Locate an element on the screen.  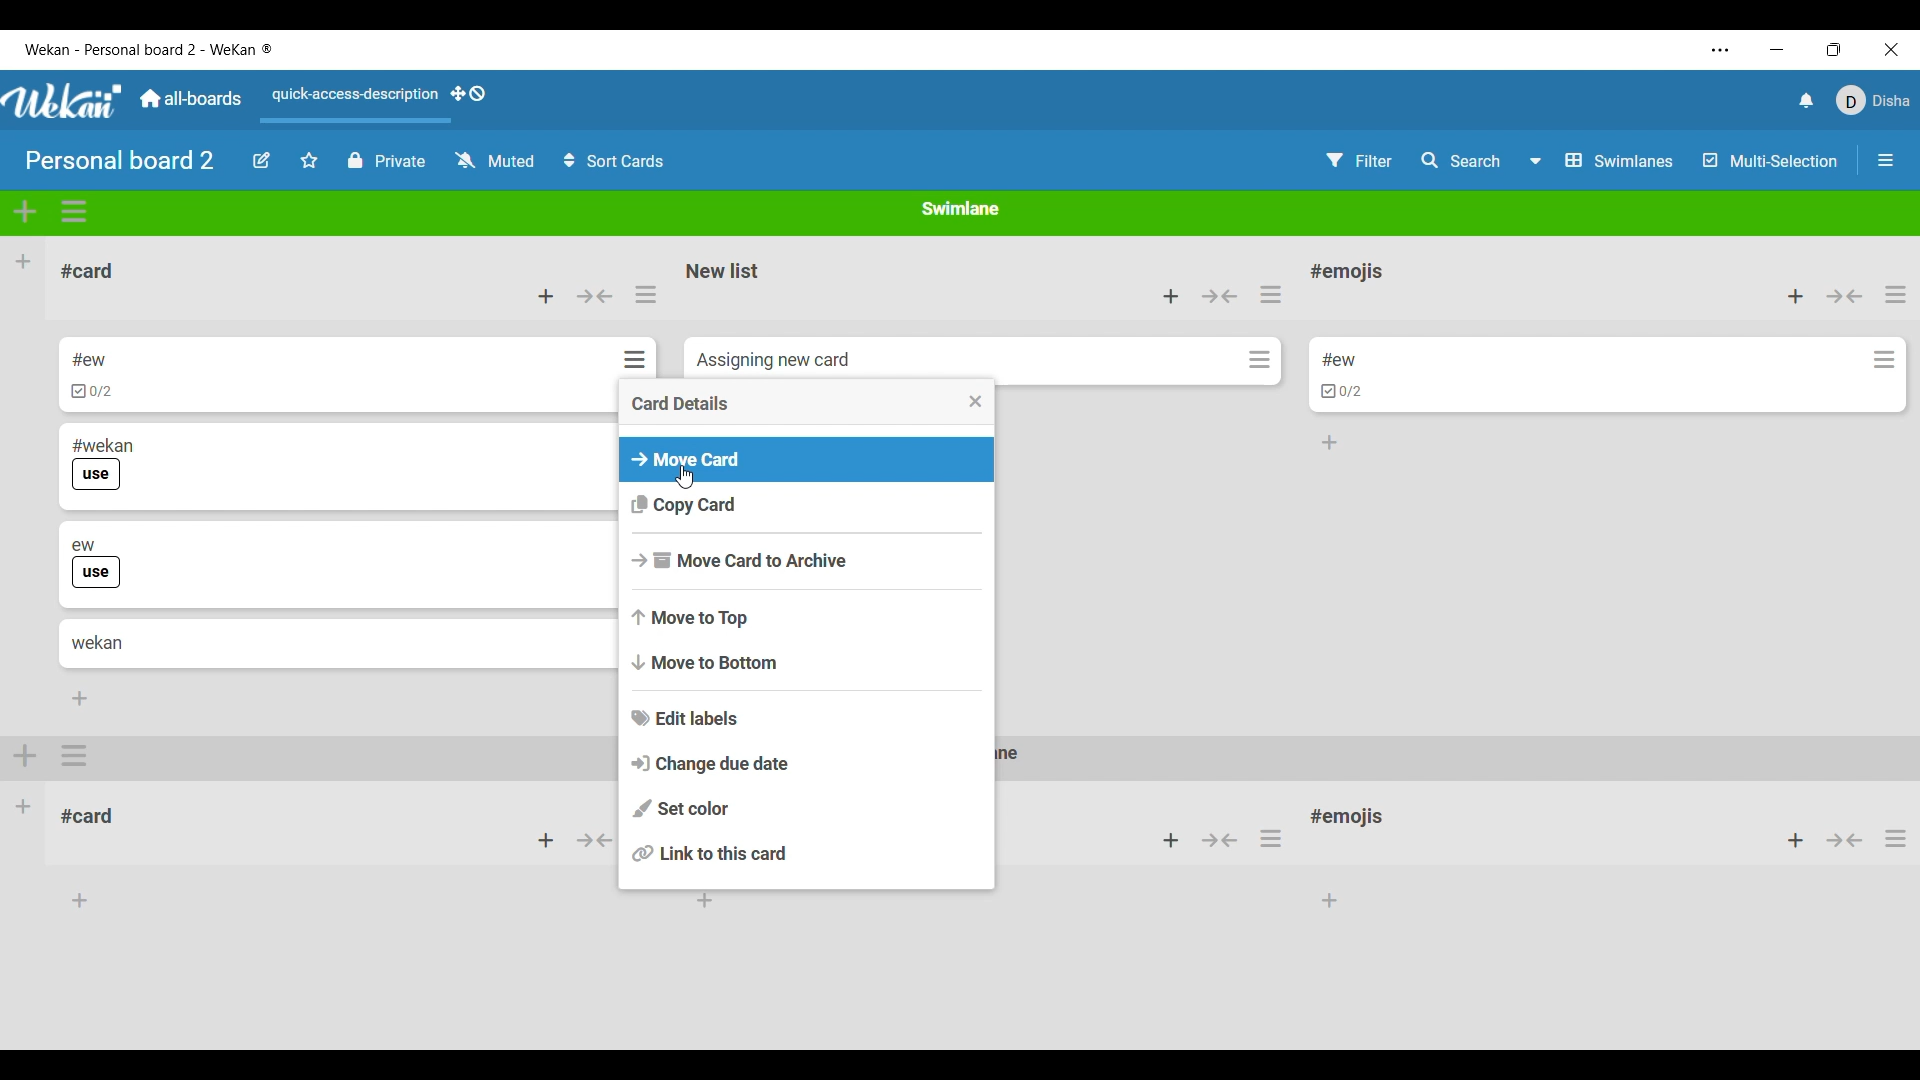
Card title is located at coordinates (97, 643).